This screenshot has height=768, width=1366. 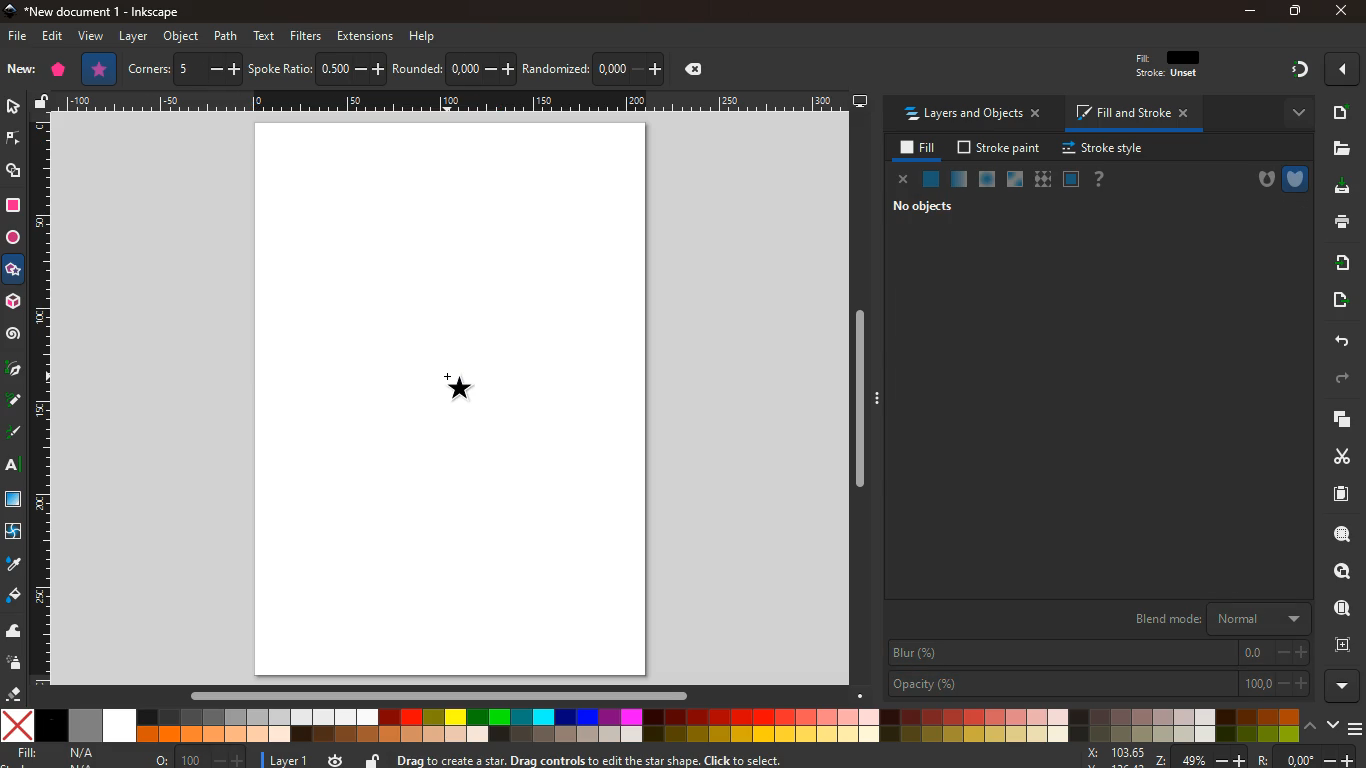 What do you see at coordinates (13, 139) in the screenshot?
I see `edge` at bounding box center [13, 139].